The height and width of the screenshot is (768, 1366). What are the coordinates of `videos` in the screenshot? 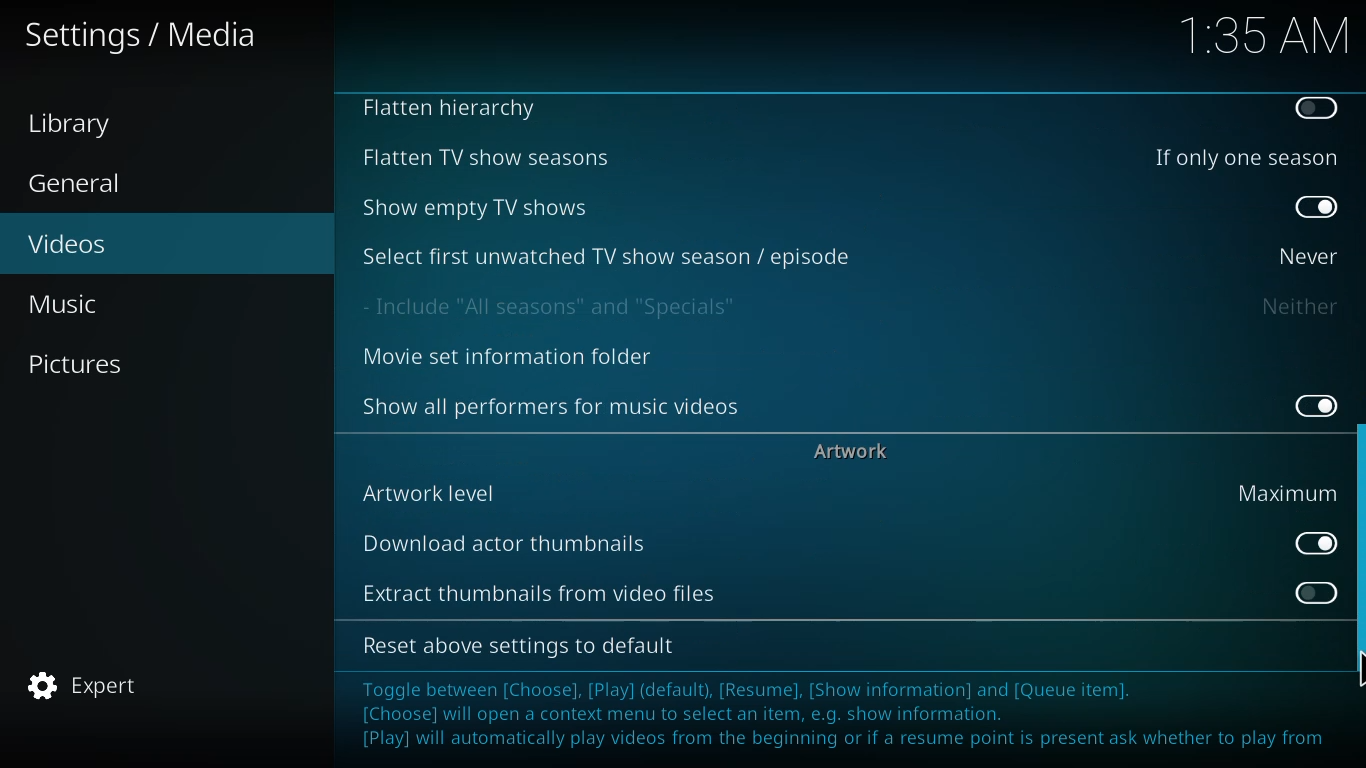 It's located at (69, 242).